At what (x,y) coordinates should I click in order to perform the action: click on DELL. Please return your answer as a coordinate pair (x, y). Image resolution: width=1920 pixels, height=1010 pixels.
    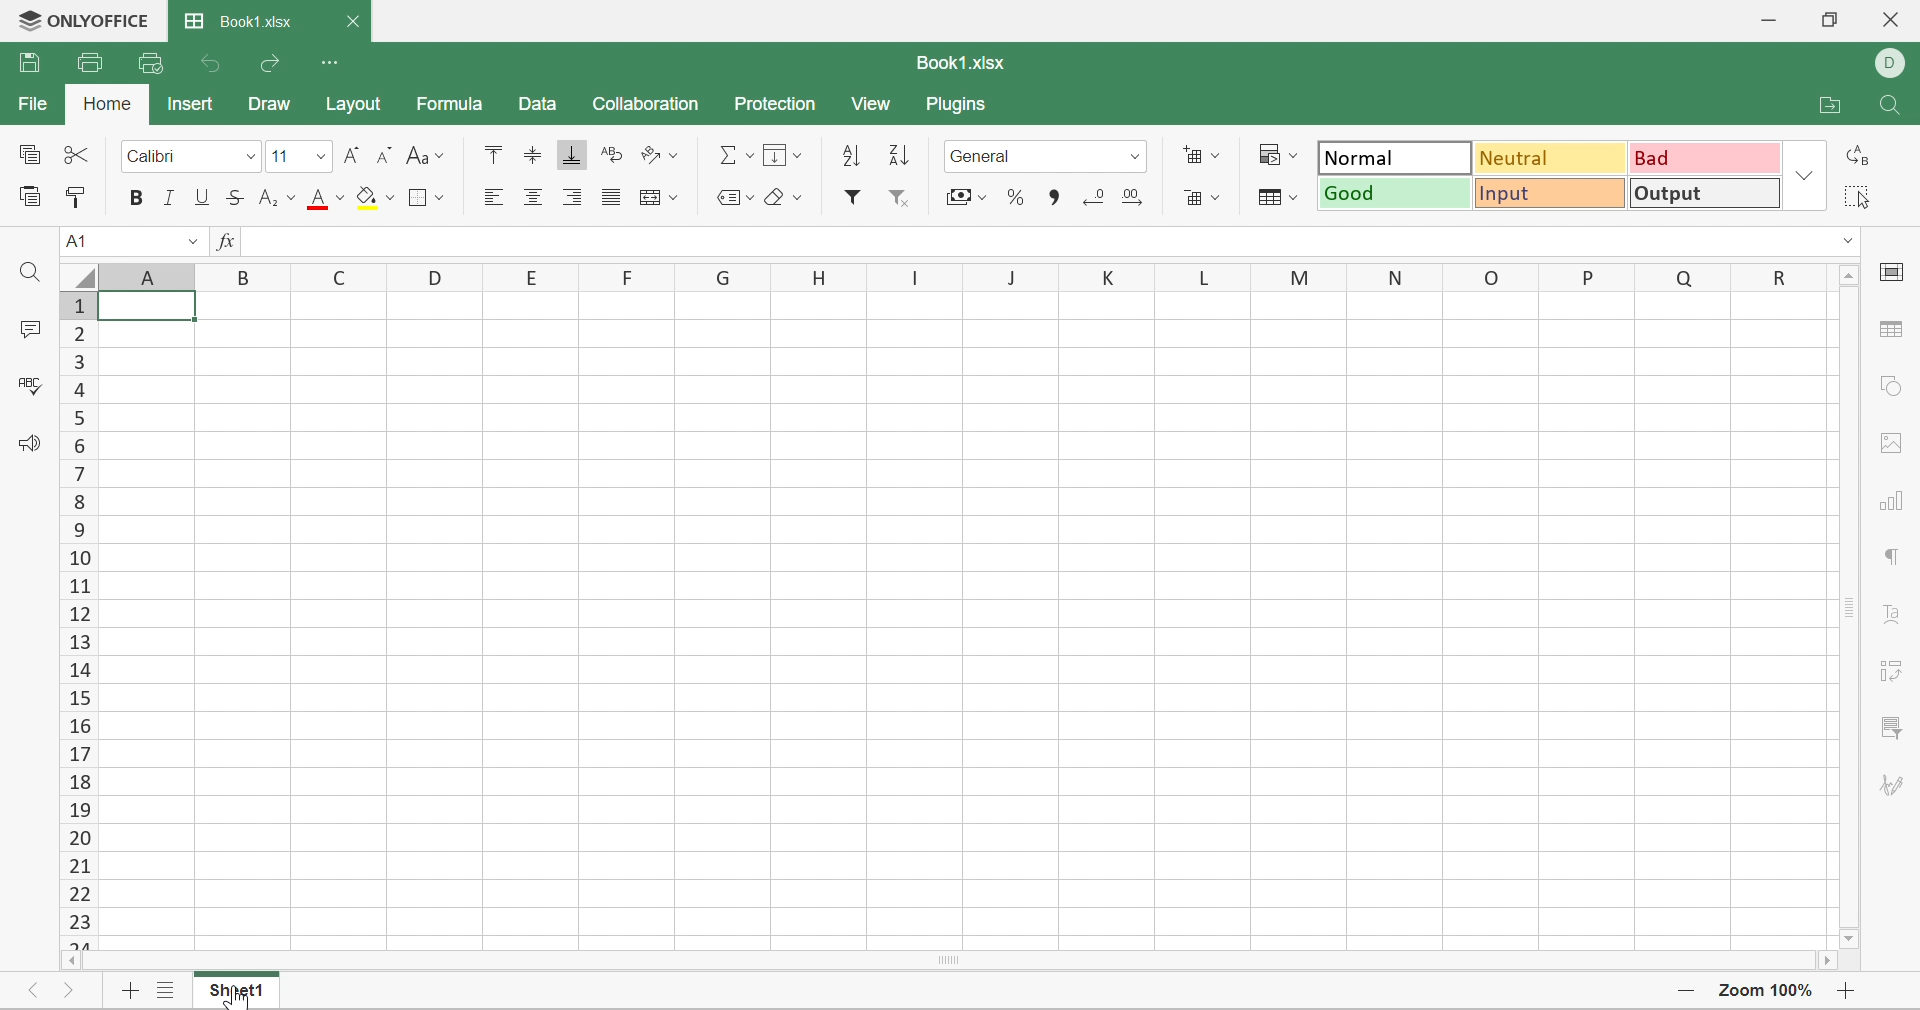
    Looking at the image, I should click on (1894, 64).